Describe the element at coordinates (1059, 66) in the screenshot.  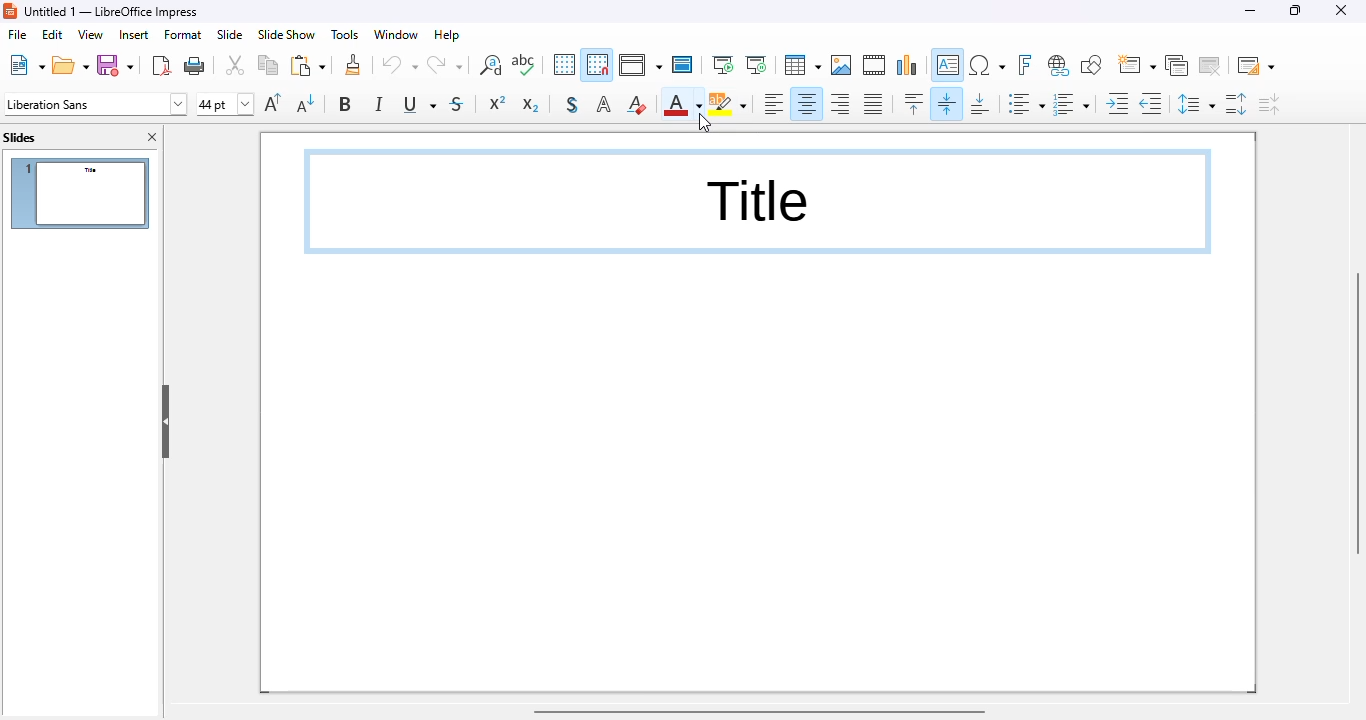
I see `insert hyperlink` at that location.